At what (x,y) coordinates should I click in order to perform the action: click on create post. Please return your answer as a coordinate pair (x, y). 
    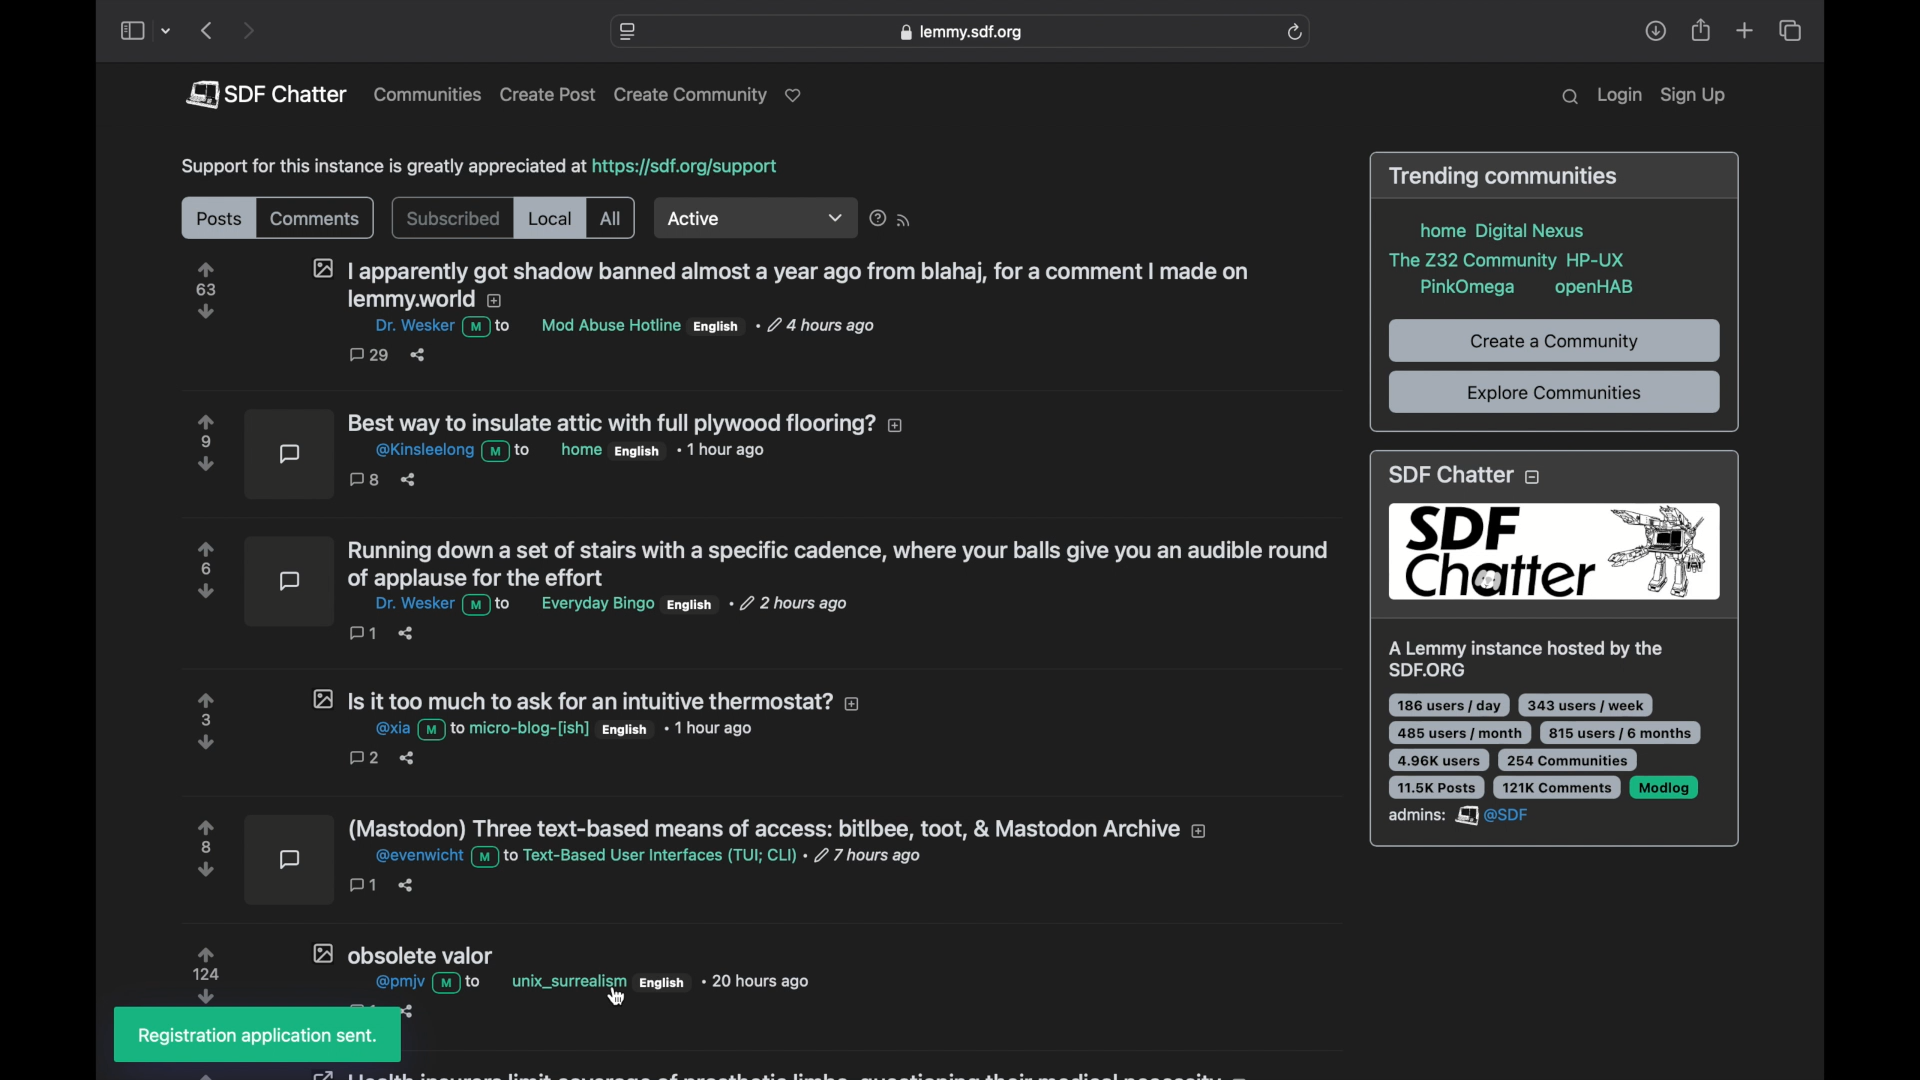
    Looking at the image, I should click on (548, 95).